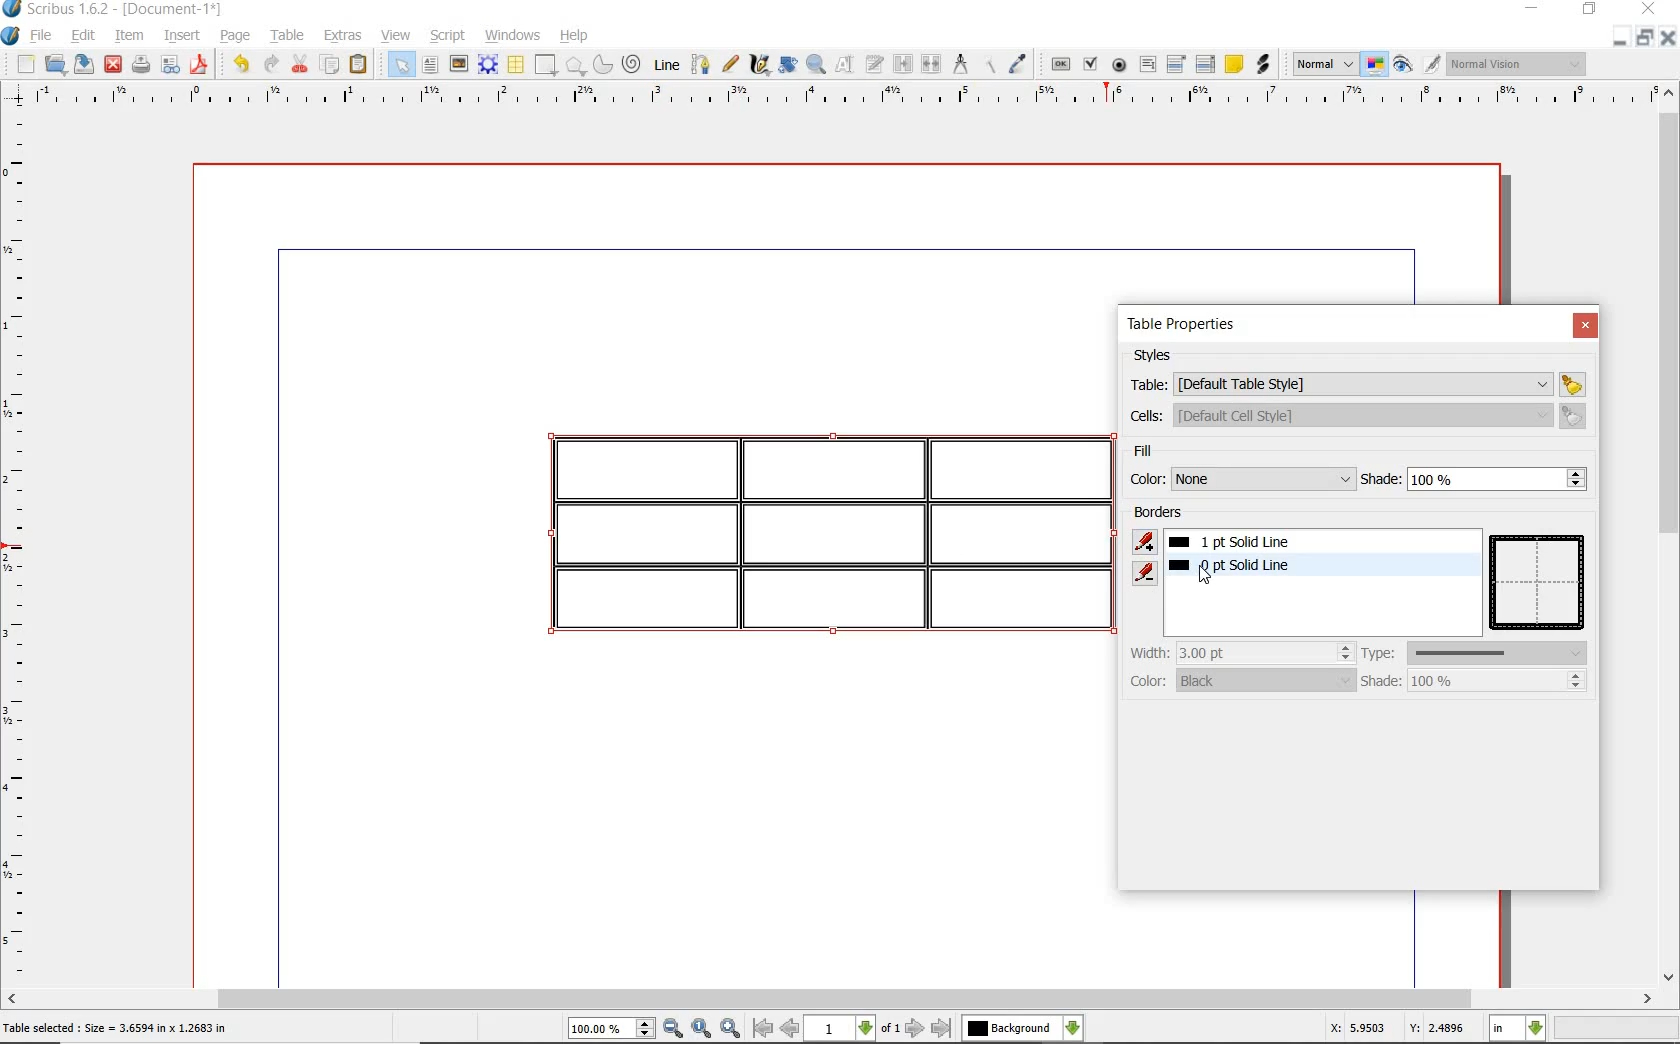 Image resolution: width=1680 pixels, height=1044 pixels. I want to click on select the current layer, so click(1024, 1026).